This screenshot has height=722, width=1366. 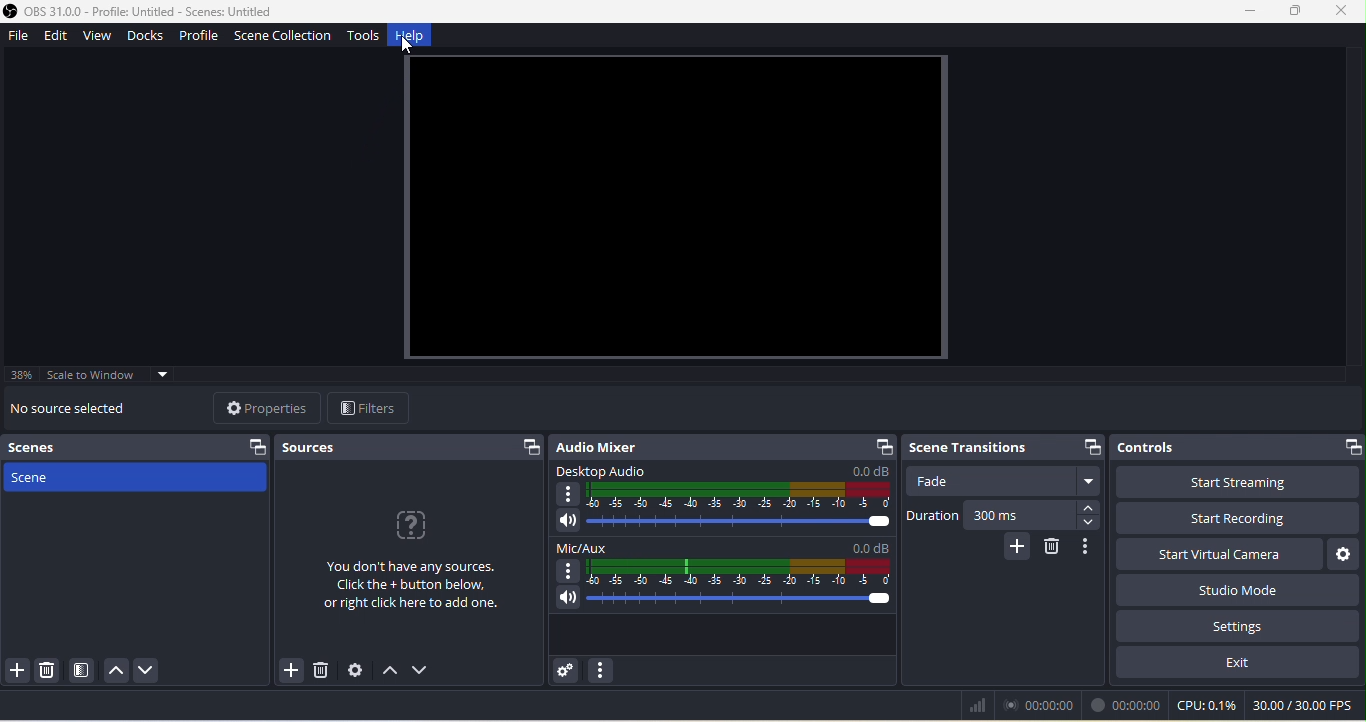 What do you see at coordinates (321, 670) in the screenshot?
I see `remove selected source` at bounding box center [321, 670].